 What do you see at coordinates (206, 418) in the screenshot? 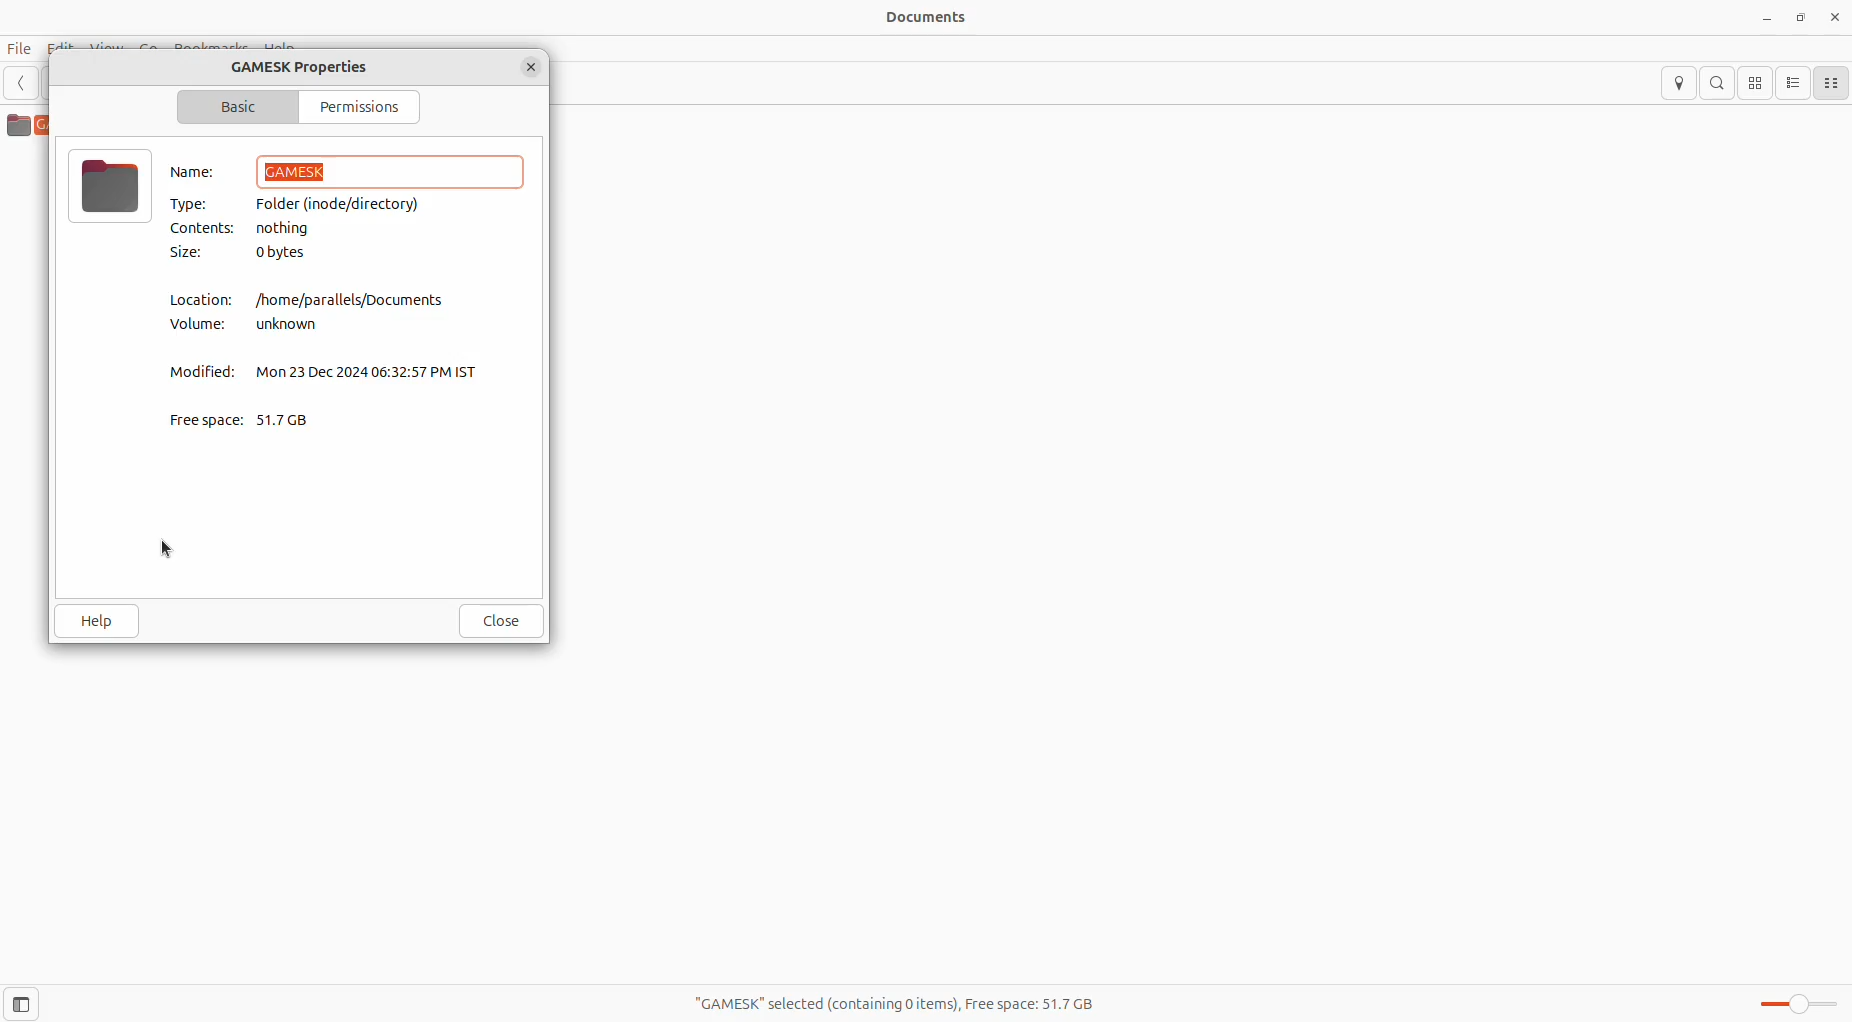
I see `Free space` at bounding box center [206, 418].